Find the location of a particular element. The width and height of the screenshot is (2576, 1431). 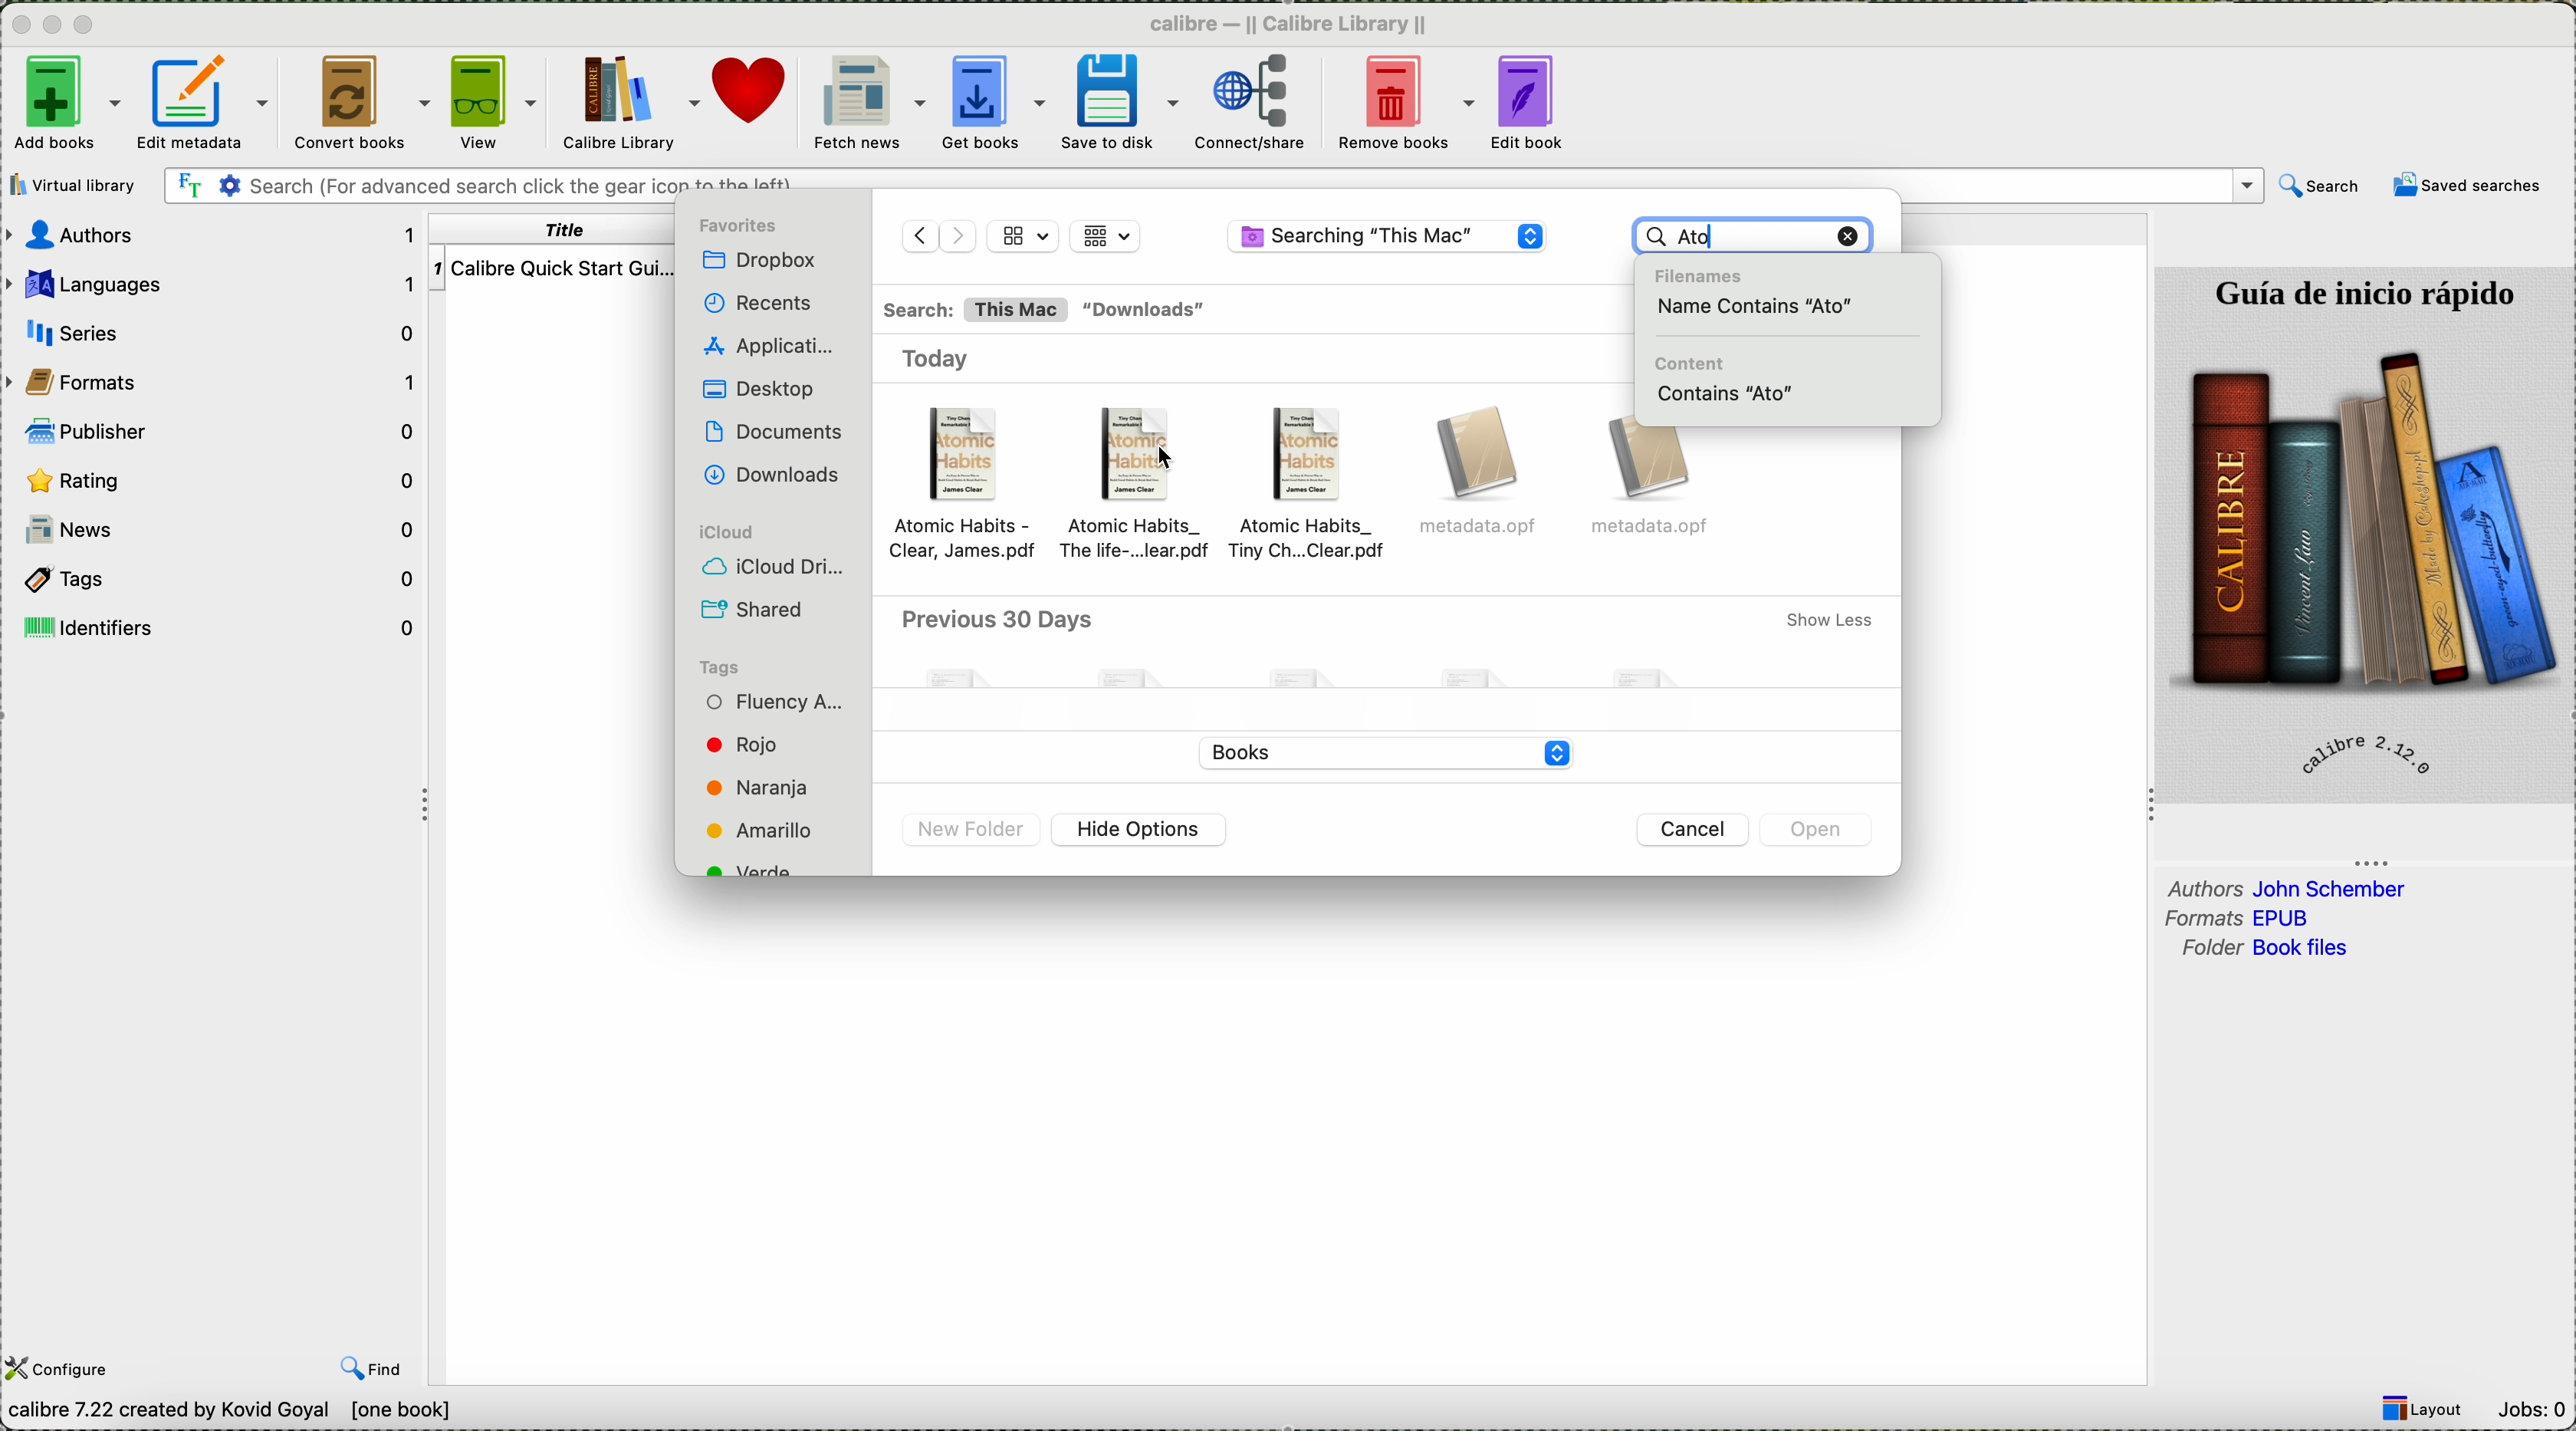

remove books is located at coordinates (1404, 104).